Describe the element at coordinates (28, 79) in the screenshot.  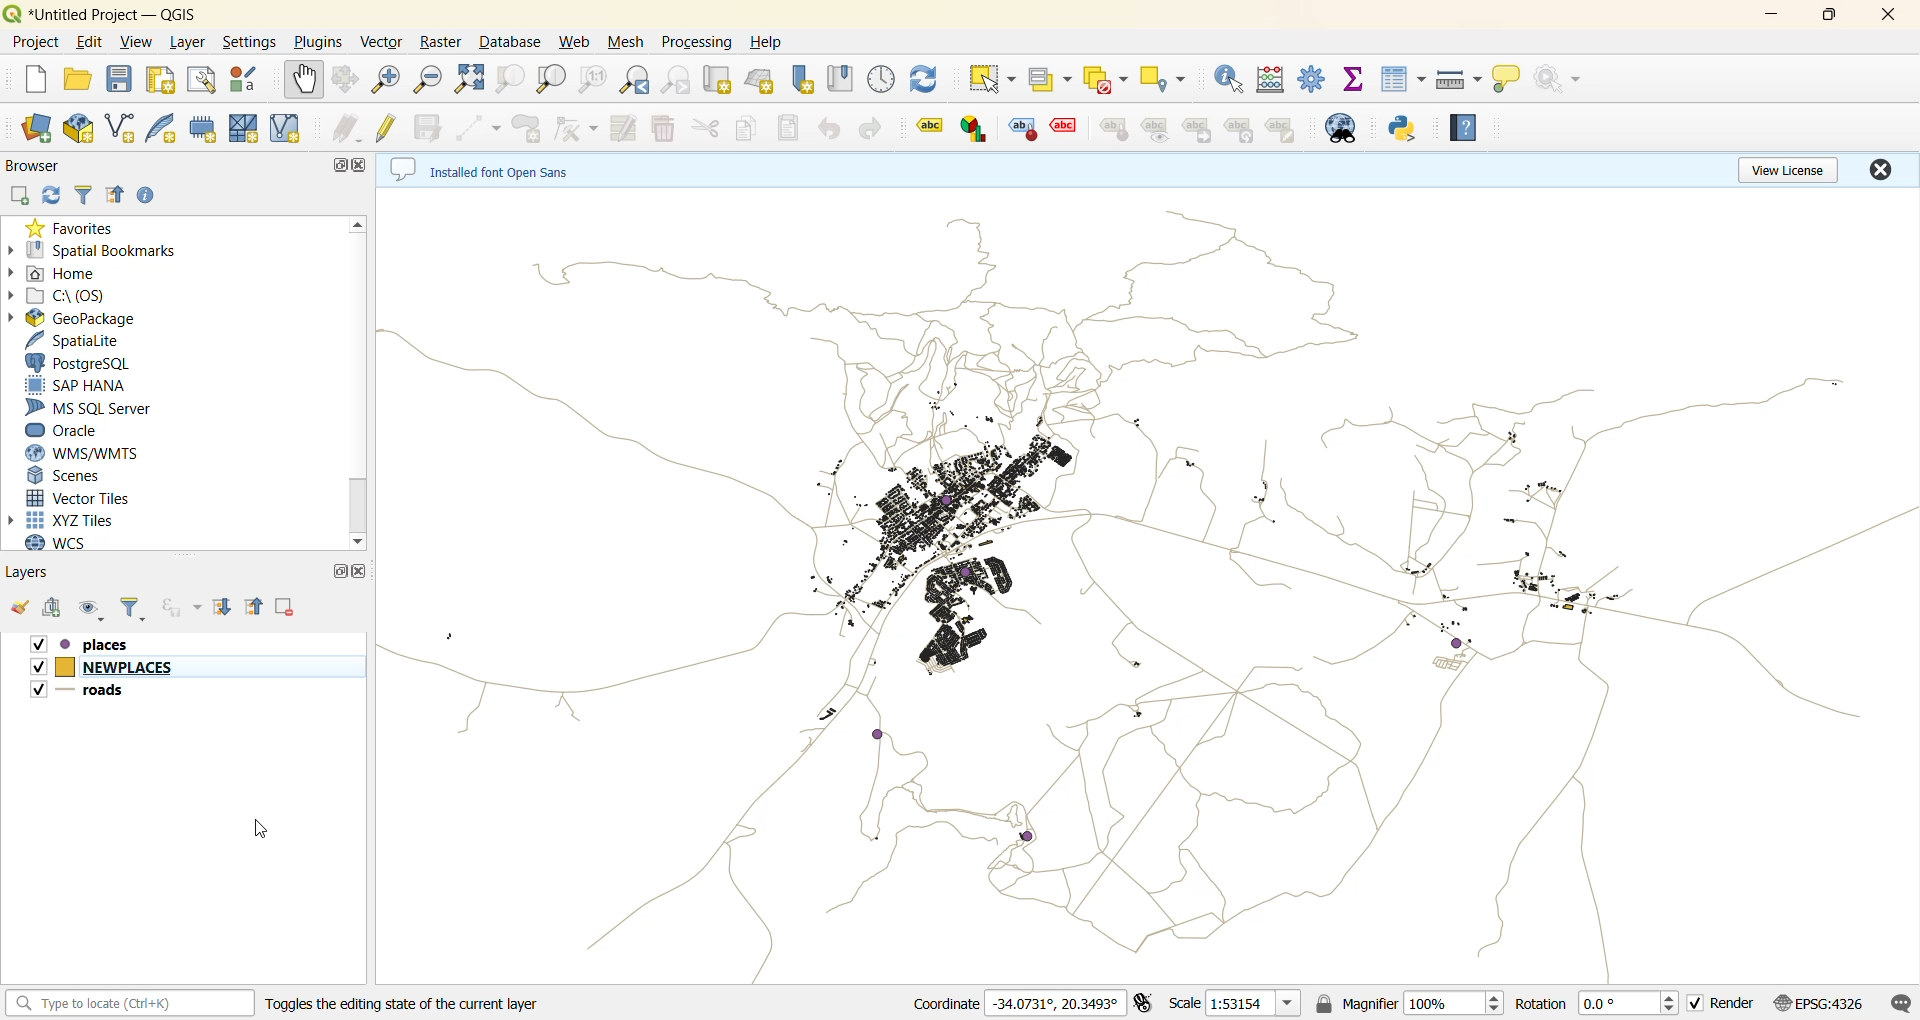
I see `new` at that location.